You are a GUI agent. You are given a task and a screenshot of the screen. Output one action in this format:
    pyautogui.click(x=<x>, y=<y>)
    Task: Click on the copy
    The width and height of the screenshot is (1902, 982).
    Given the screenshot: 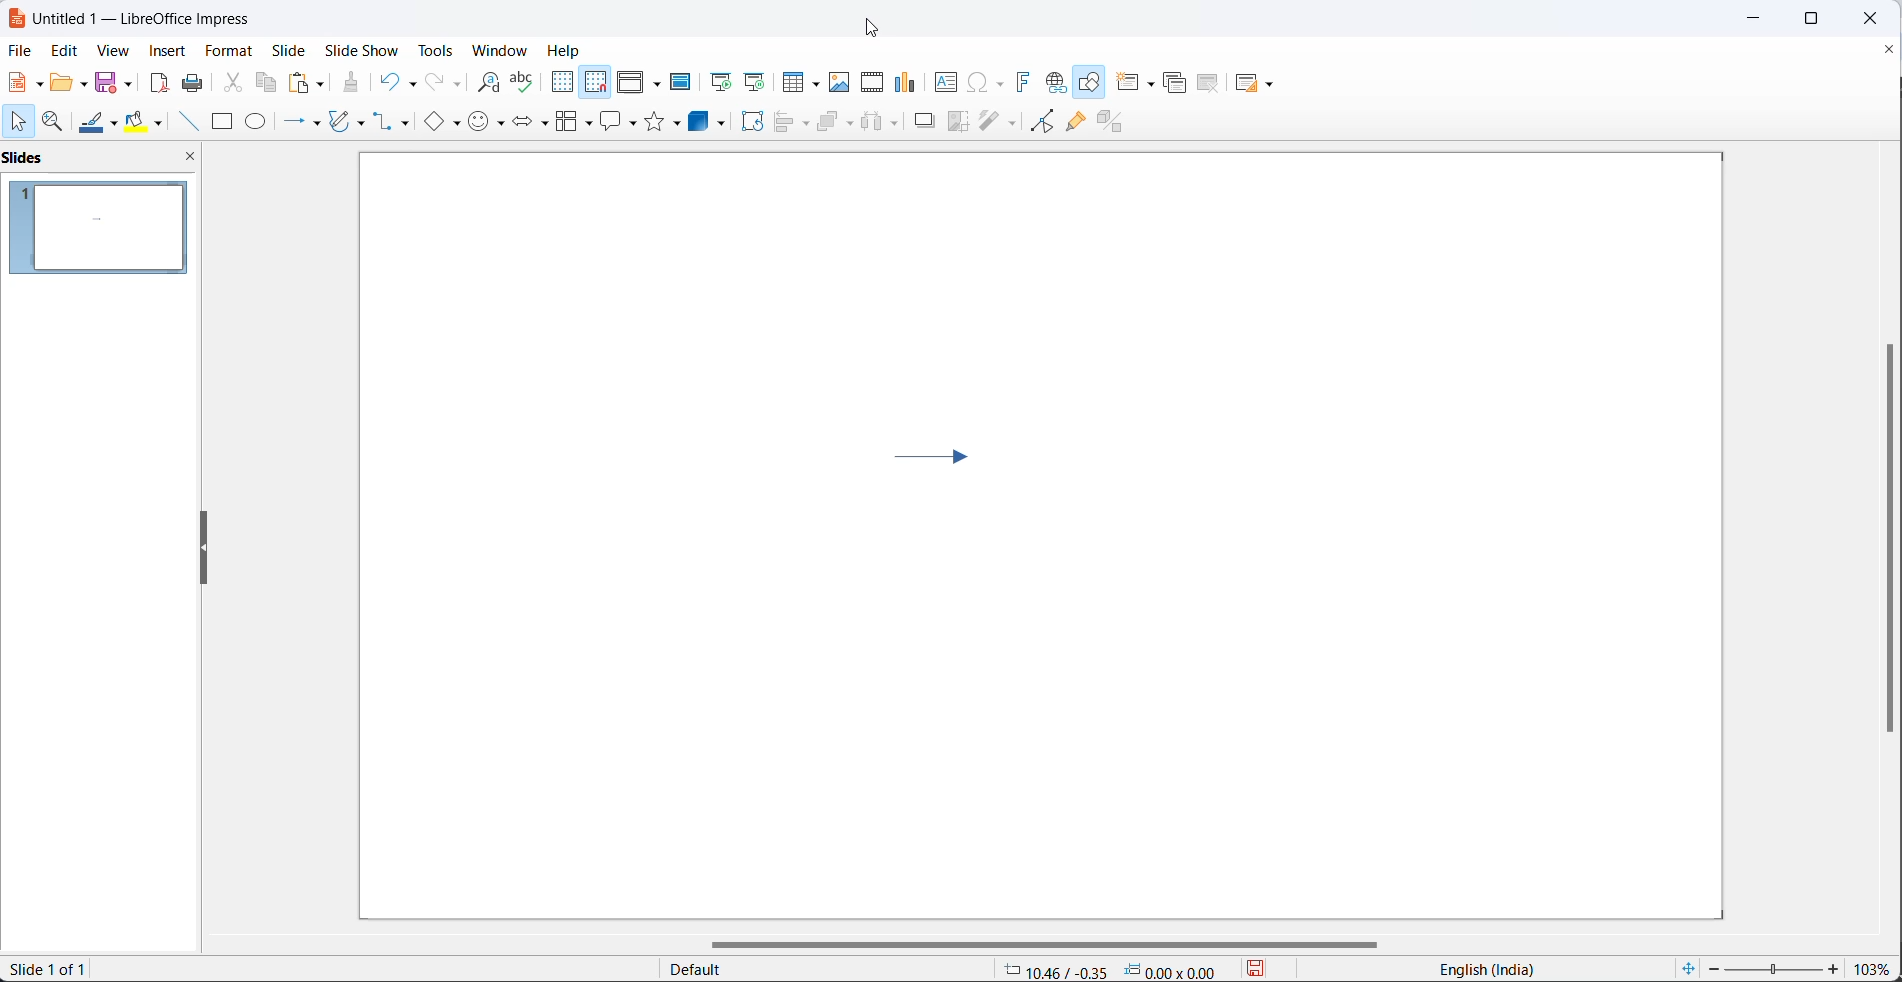 What is the action you would take?
    pyautogui.click(x=267, y=82)
    